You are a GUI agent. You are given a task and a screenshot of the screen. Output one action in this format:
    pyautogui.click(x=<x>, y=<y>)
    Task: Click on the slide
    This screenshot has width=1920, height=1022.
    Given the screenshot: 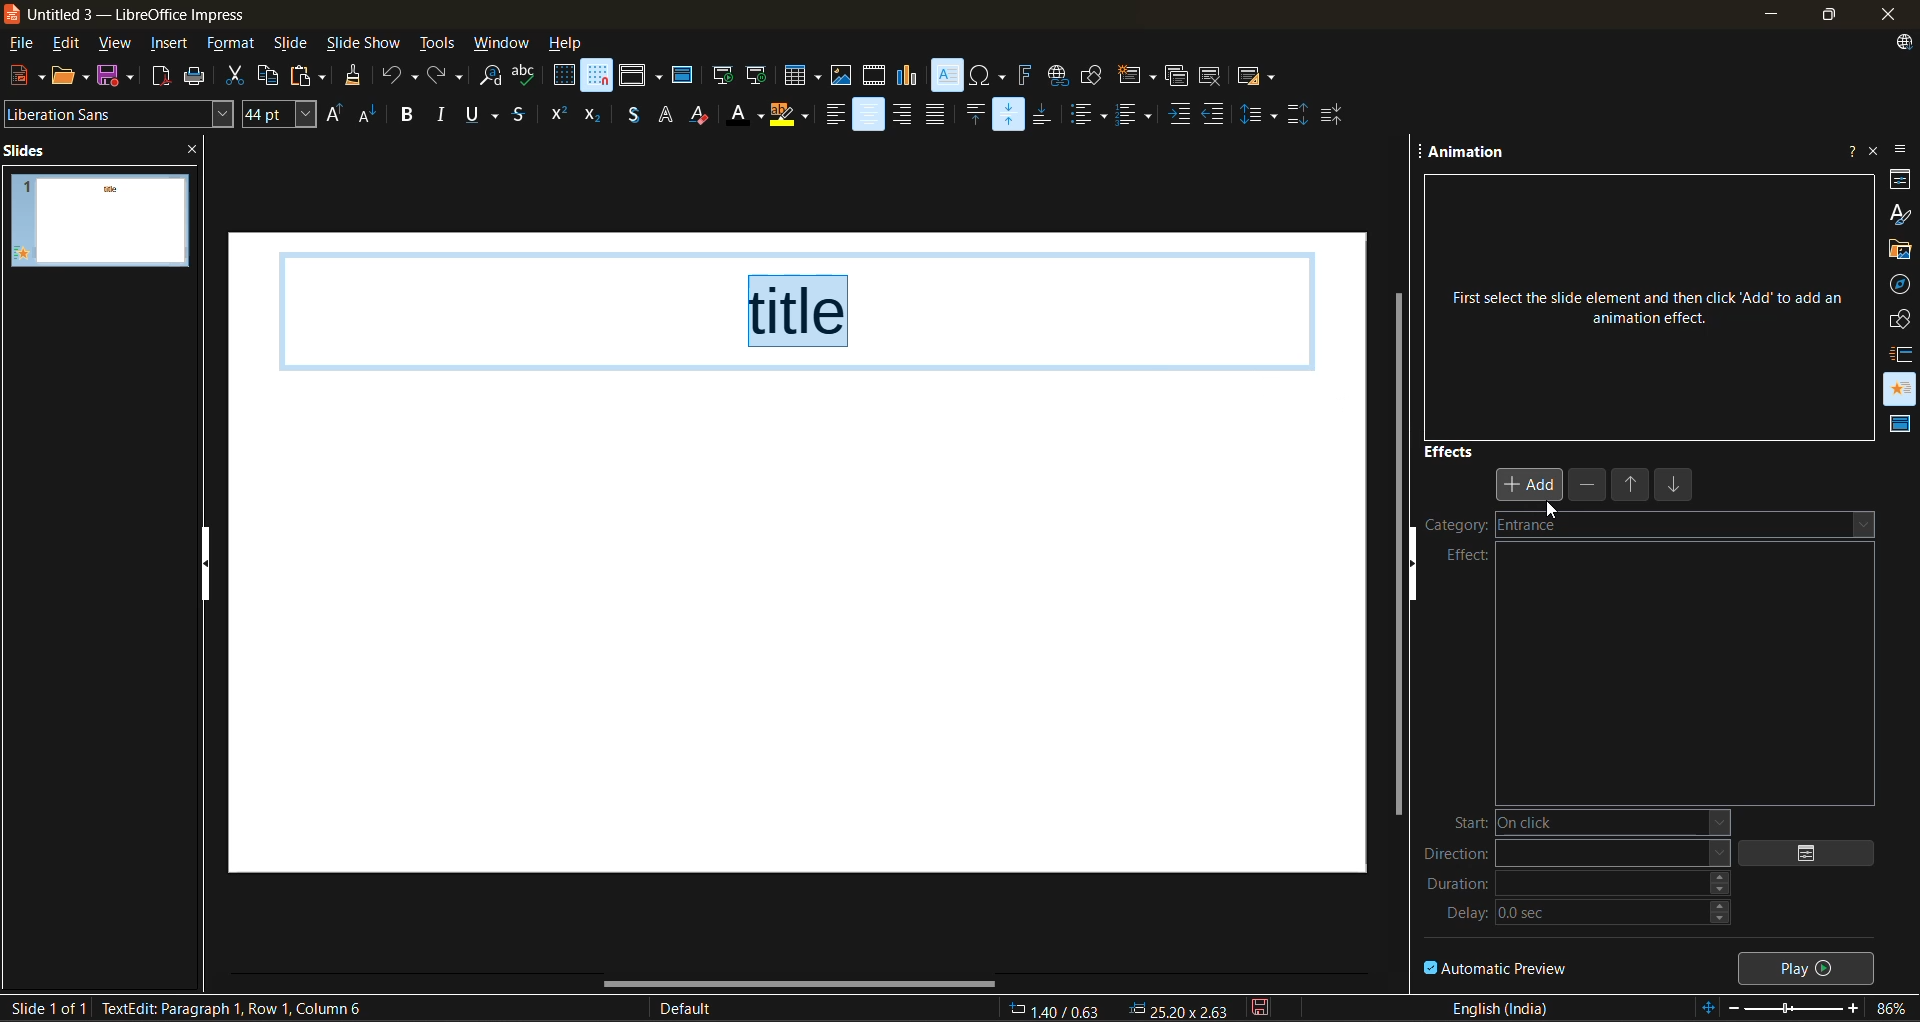 What is the action you would take?
    pyautogui.click(x=293, y=46)
    